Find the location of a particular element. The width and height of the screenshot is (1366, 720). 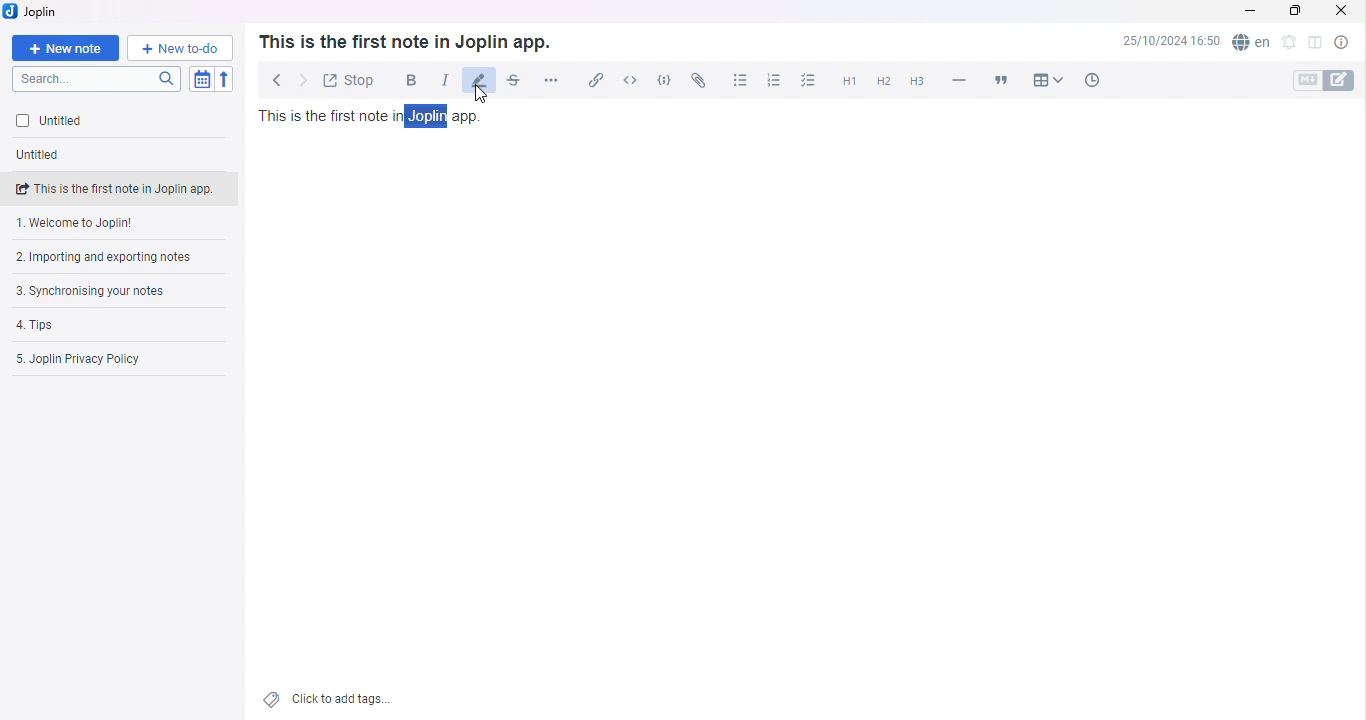

Heading 2 is located at coordinates (883, 83).